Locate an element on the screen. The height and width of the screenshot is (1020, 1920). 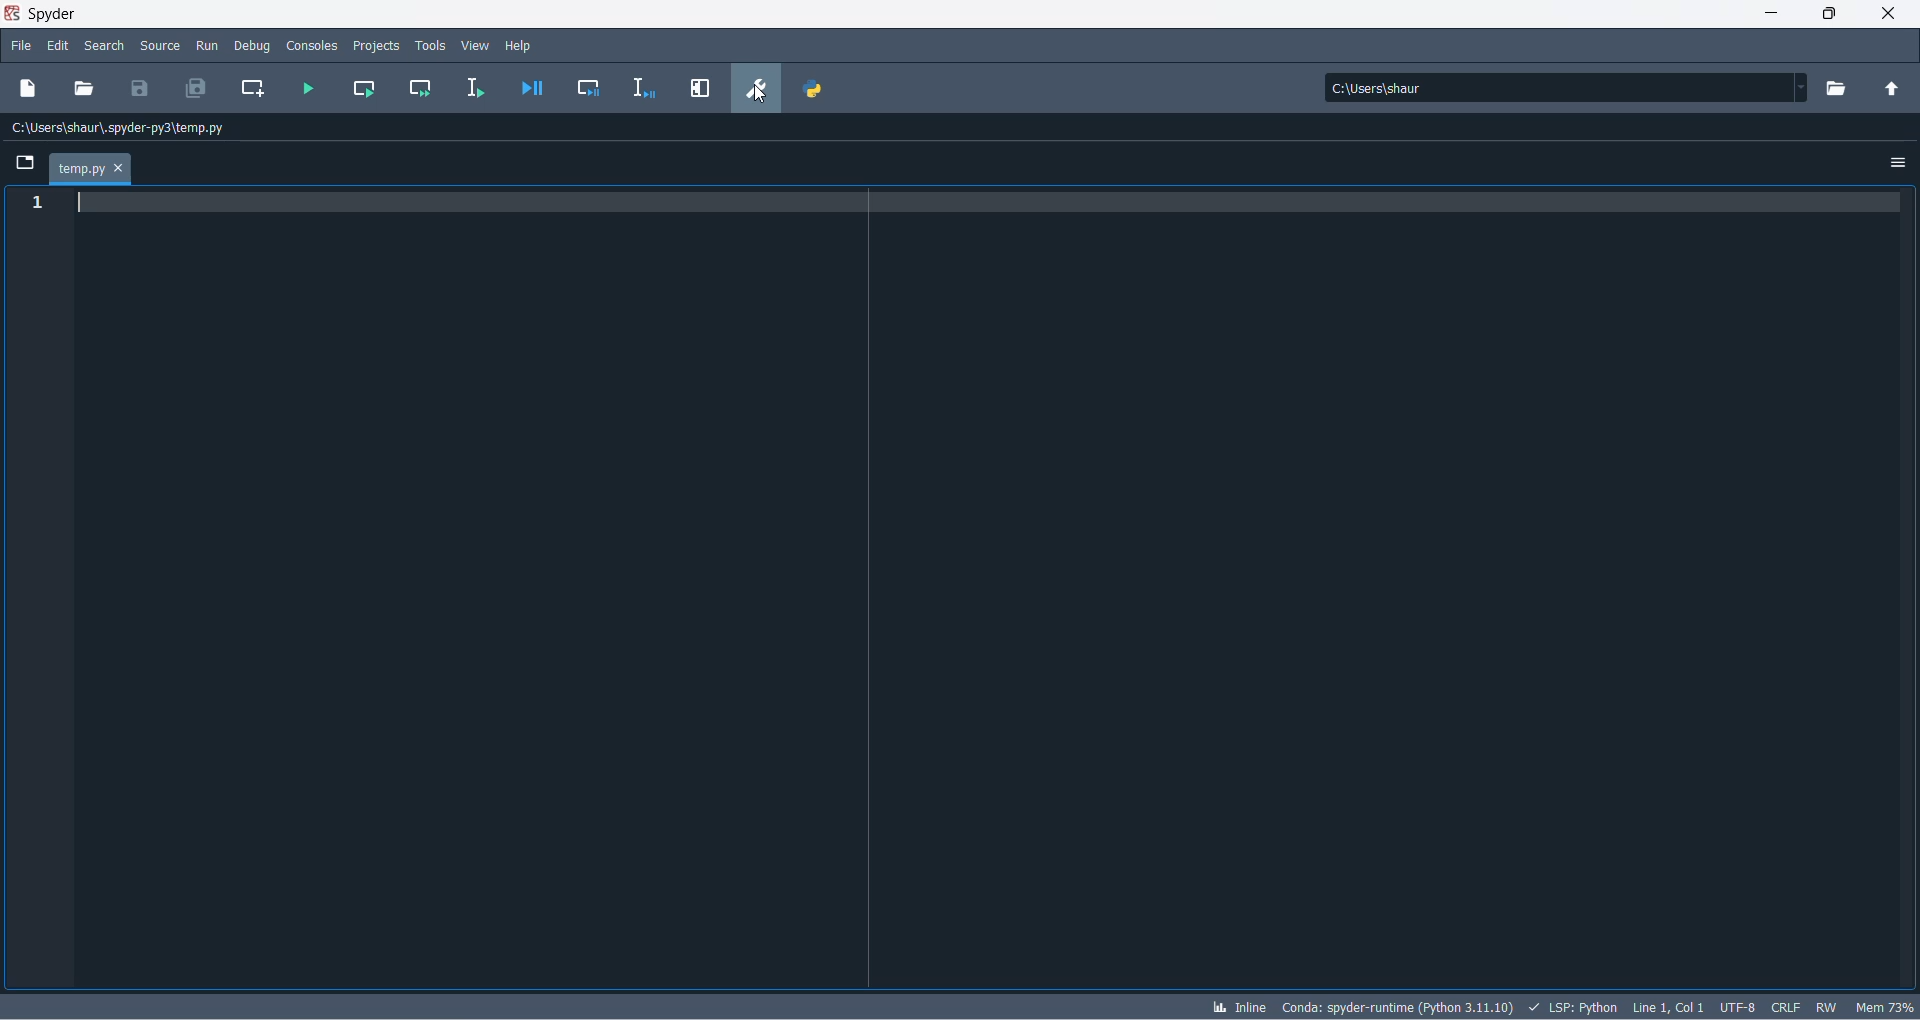
debug selection is located at coordinates (646, 90).